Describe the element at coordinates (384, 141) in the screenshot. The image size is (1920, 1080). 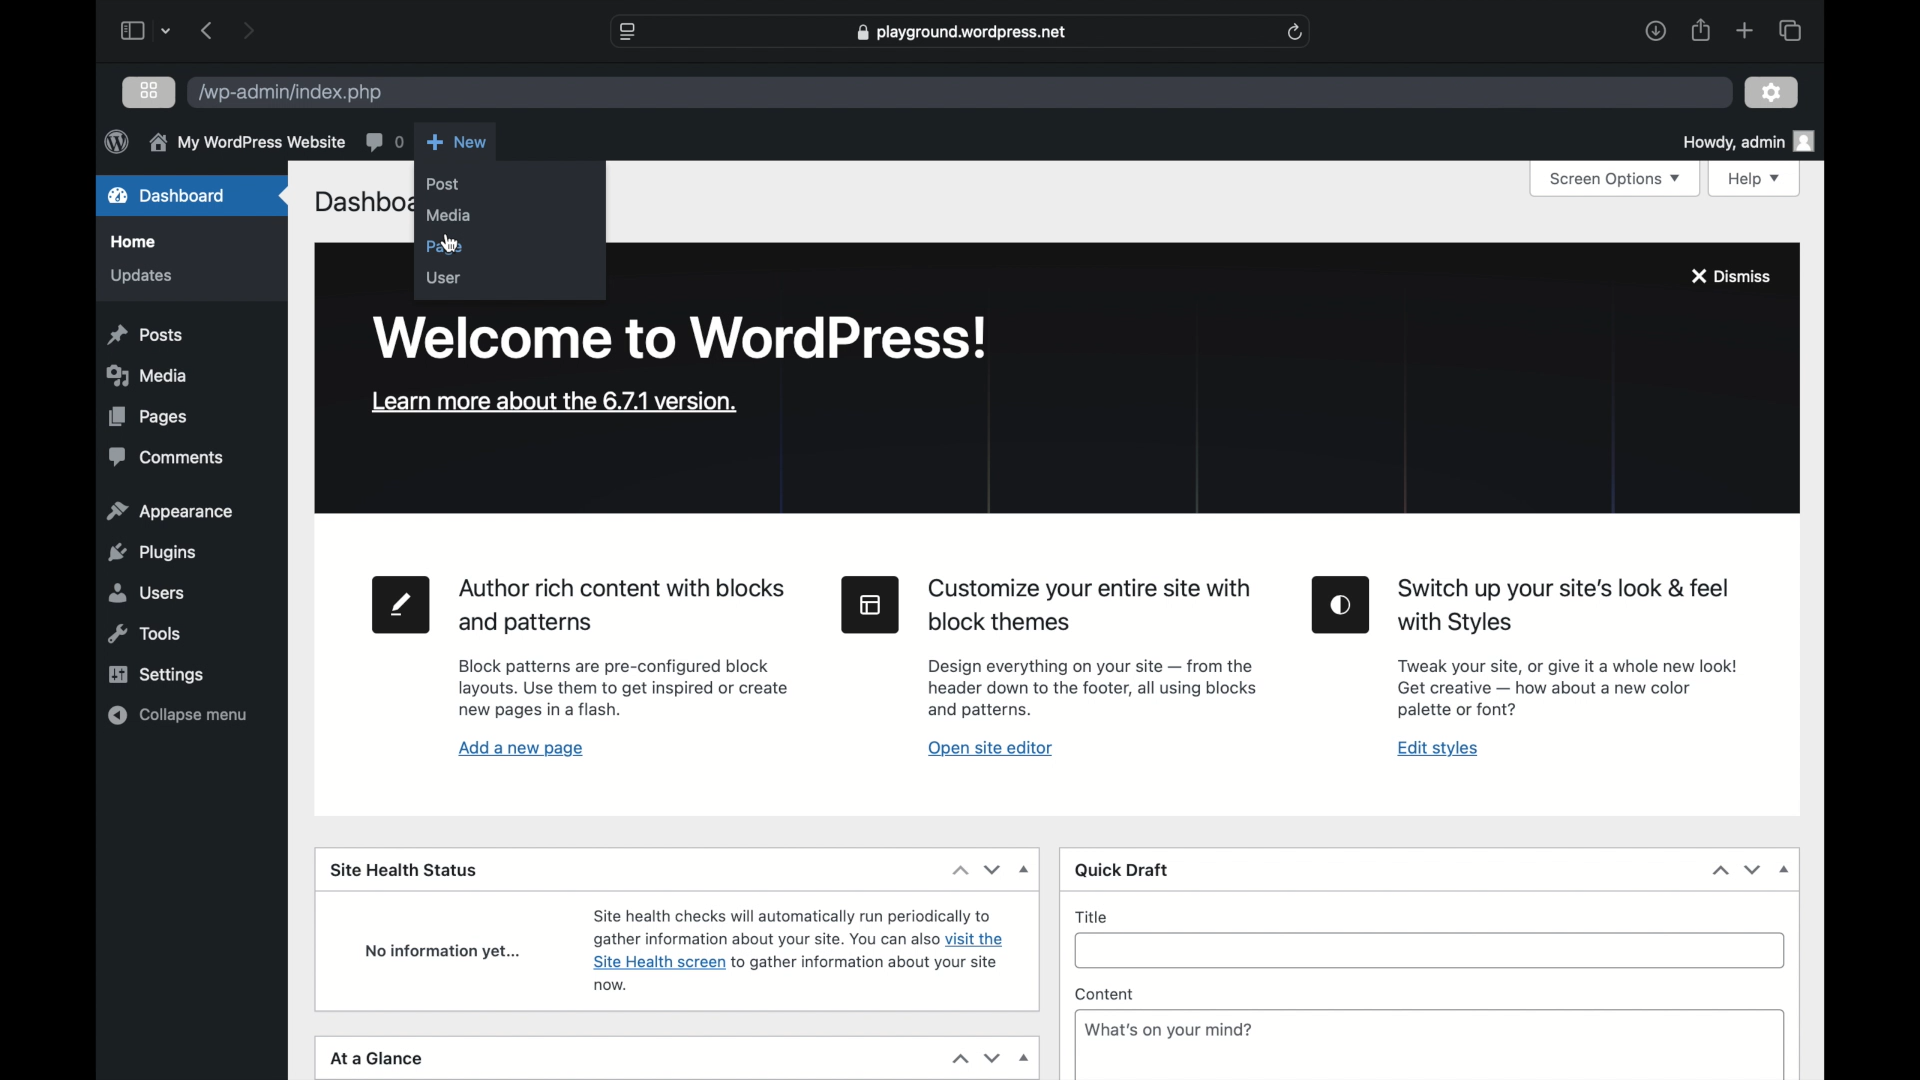
I see `comments` at that location.